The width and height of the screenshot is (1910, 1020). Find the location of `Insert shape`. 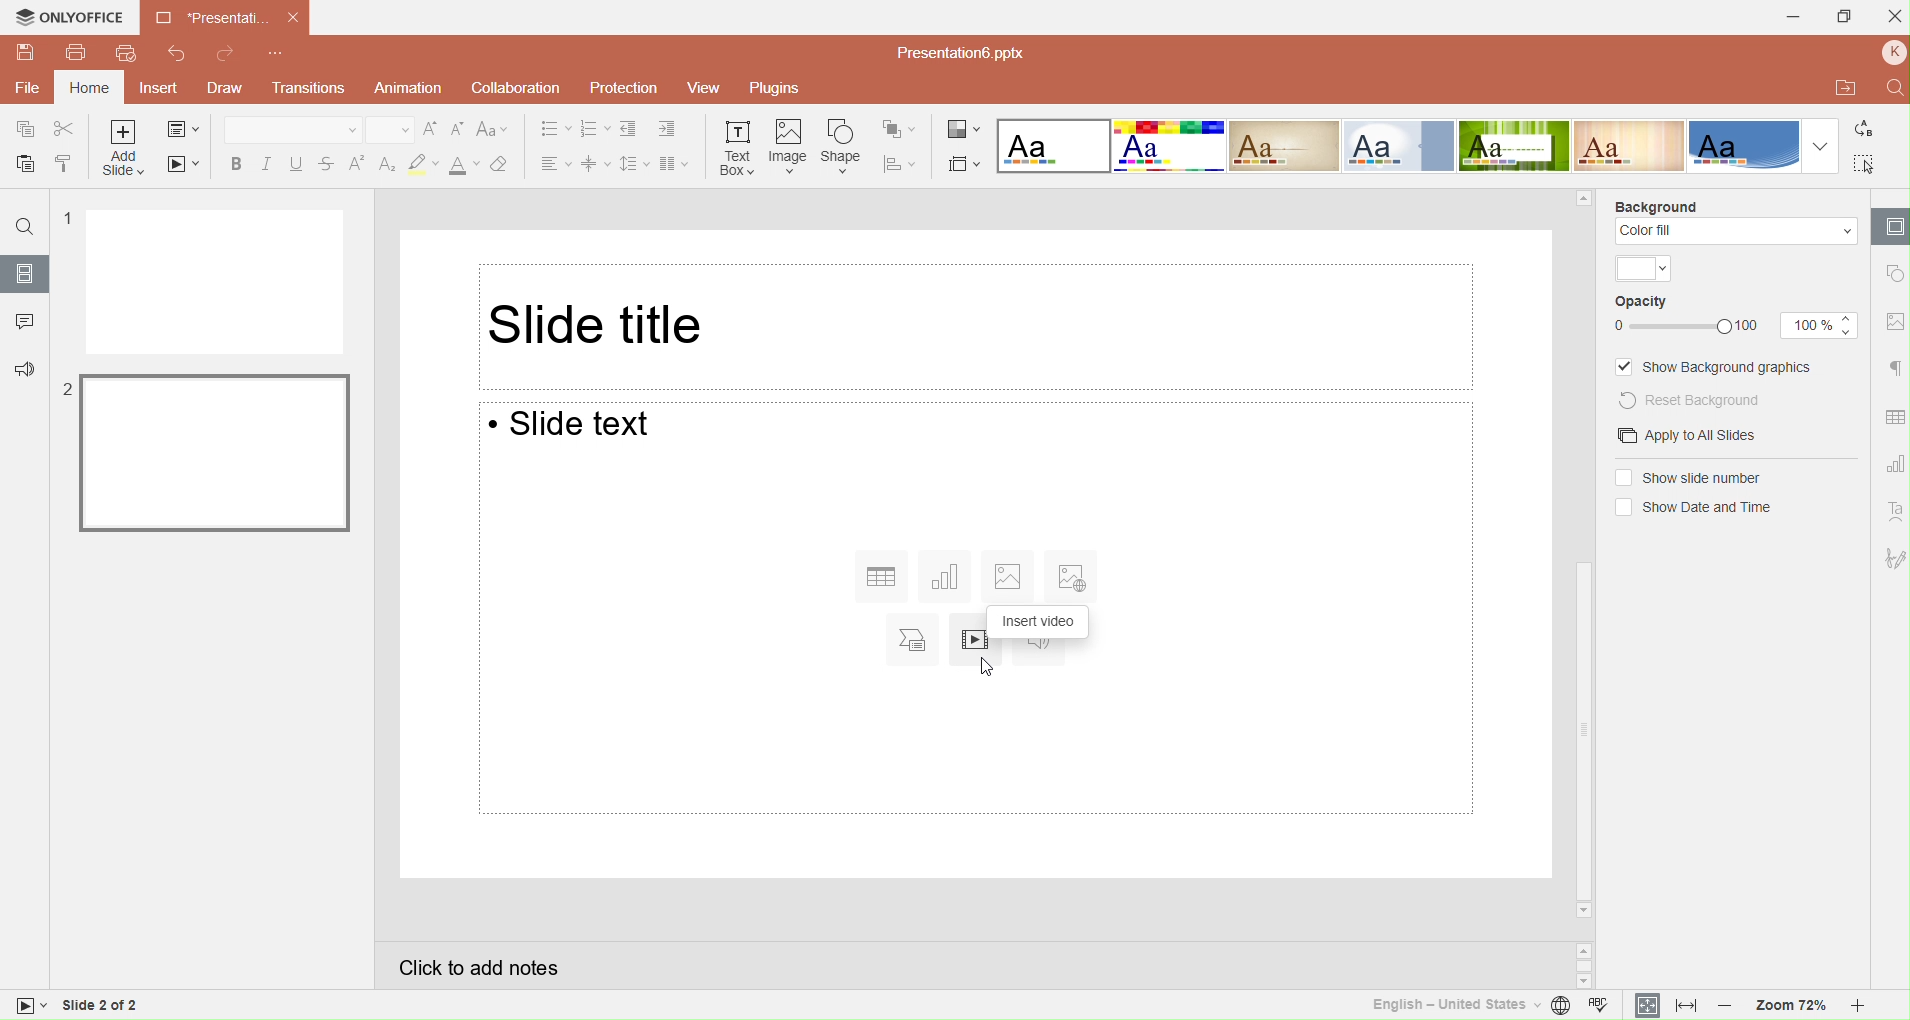

Insert shape is located at coordinates (840, 147).